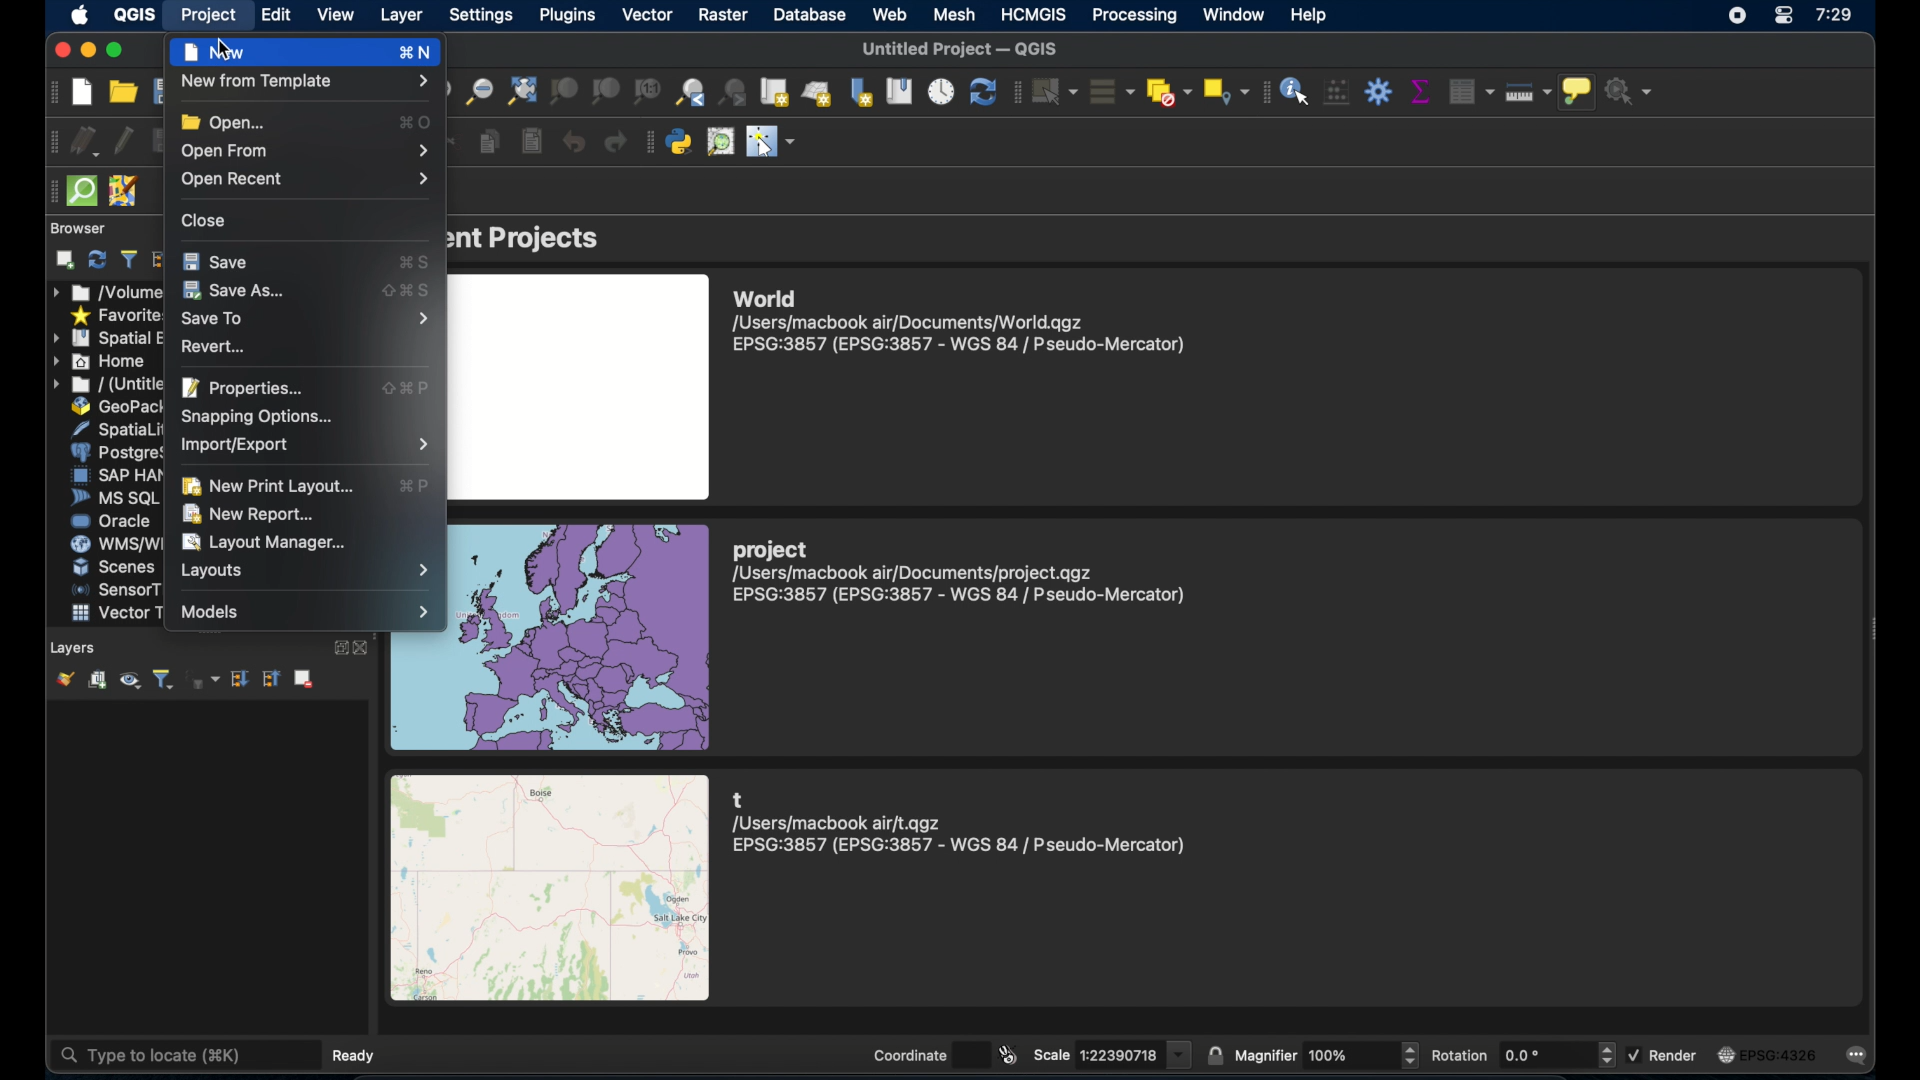 The height and width of the screenshot is (1080, 1920). What do you see at coordinates (766, 299) in the screenshot?
I see `World` at bounding box center [766, 299].